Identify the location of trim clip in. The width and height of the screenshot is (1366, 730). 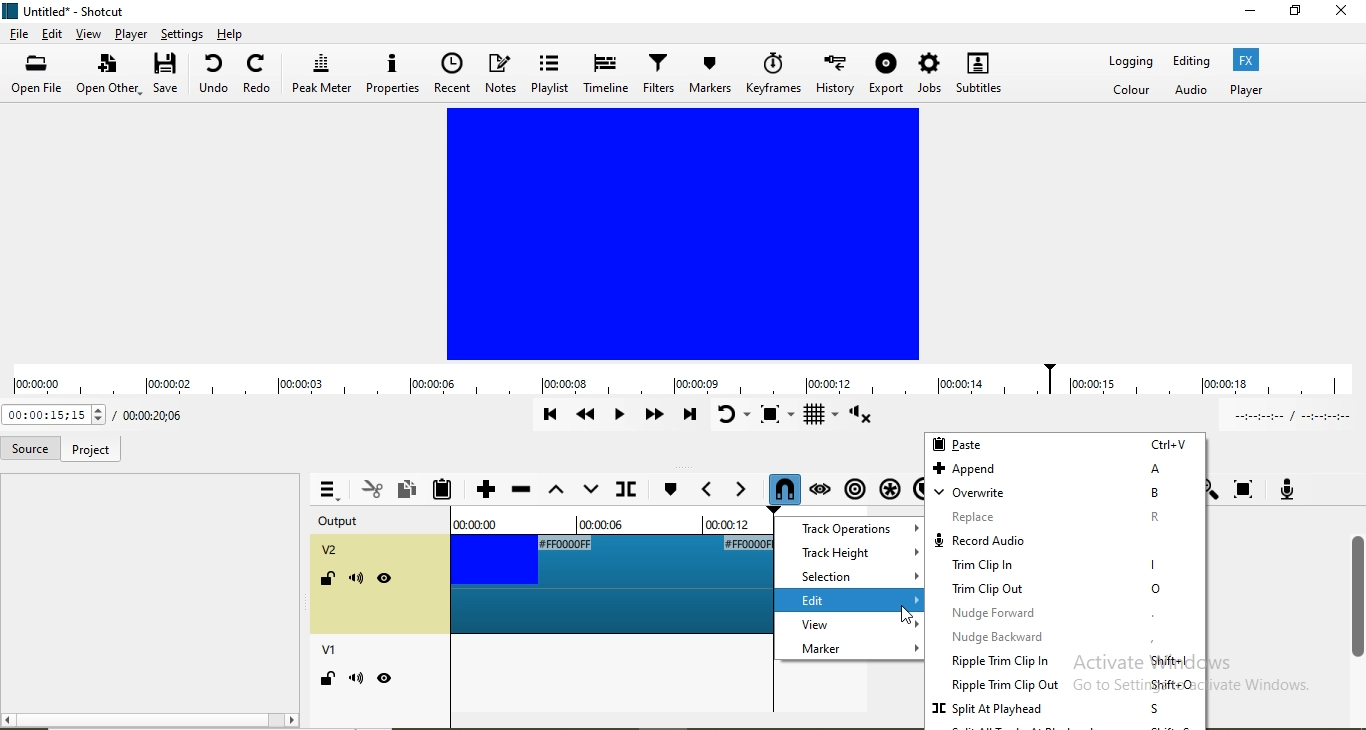
(1064, 568).